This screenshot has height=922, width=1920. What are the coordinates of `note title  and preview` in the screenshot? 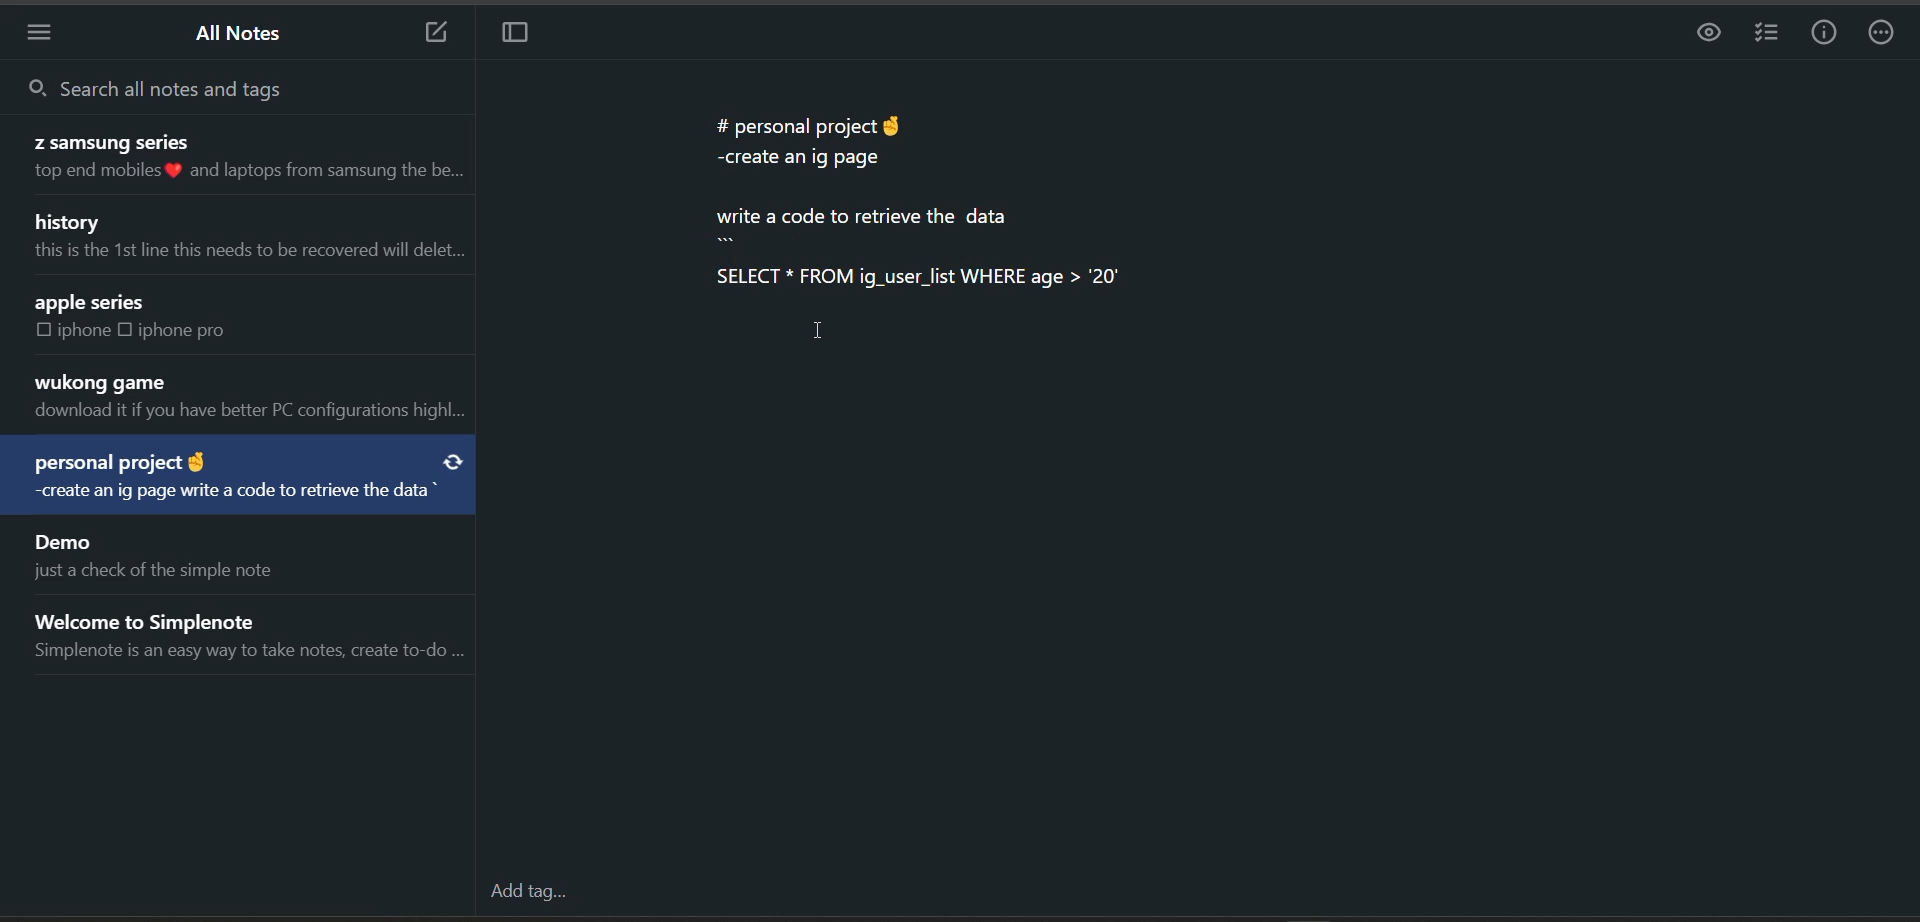 It's located at (246, 239).